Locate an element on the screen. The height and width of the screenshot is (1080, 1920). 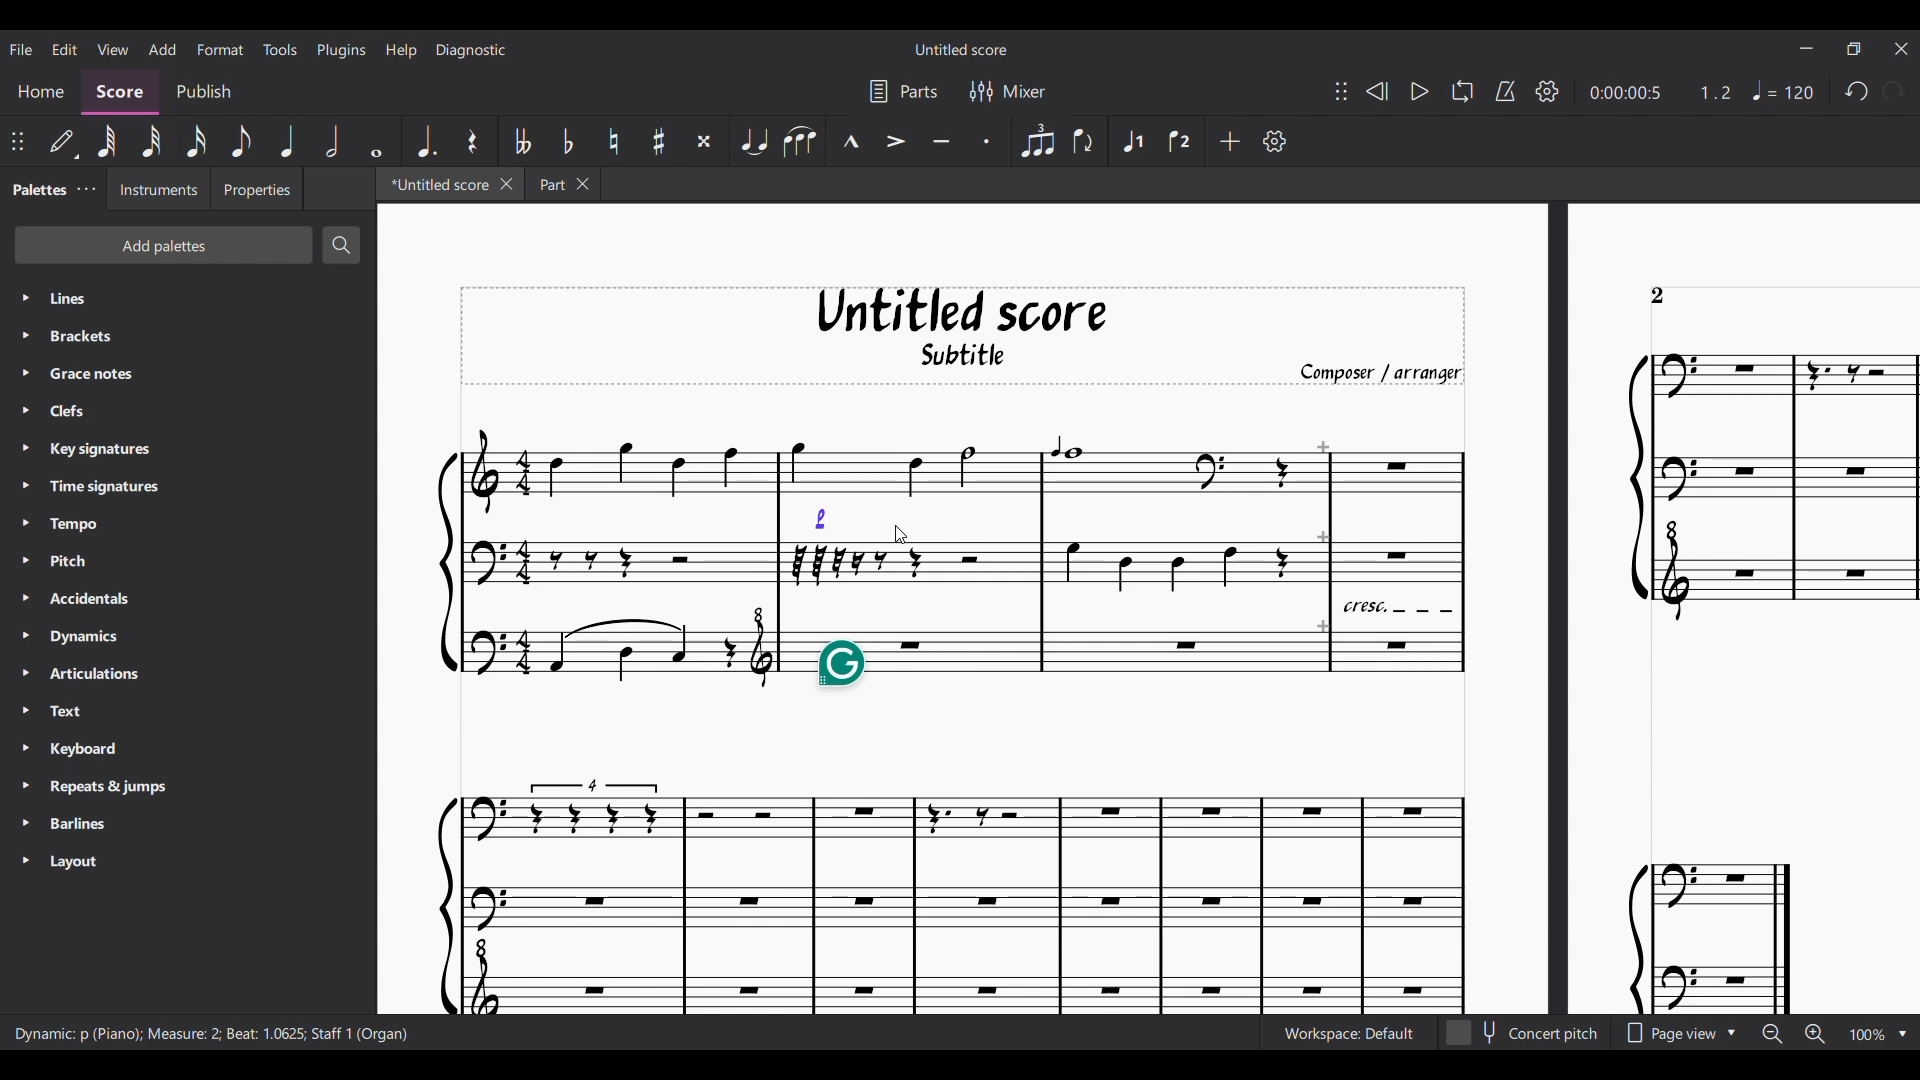
32nd note is located at coordinates (152, 141).